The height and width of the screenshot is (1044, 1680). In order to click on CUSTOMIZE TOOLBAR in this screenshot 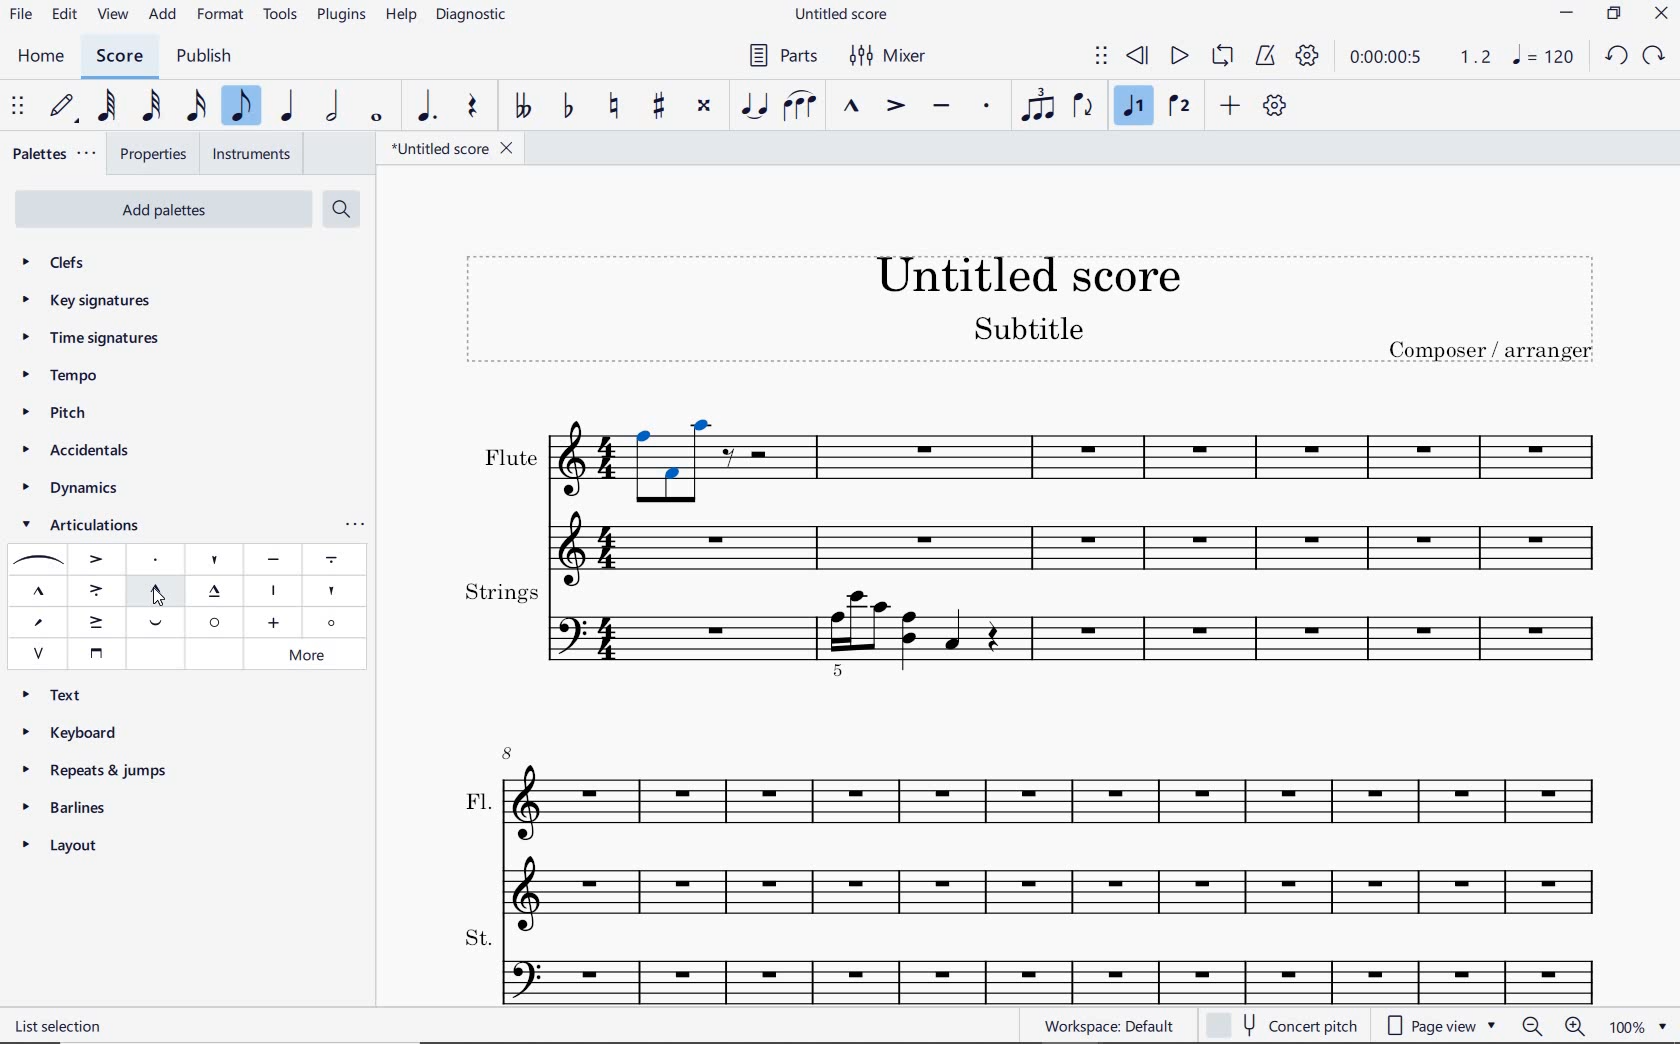, I will do `click(1278, 106)`.